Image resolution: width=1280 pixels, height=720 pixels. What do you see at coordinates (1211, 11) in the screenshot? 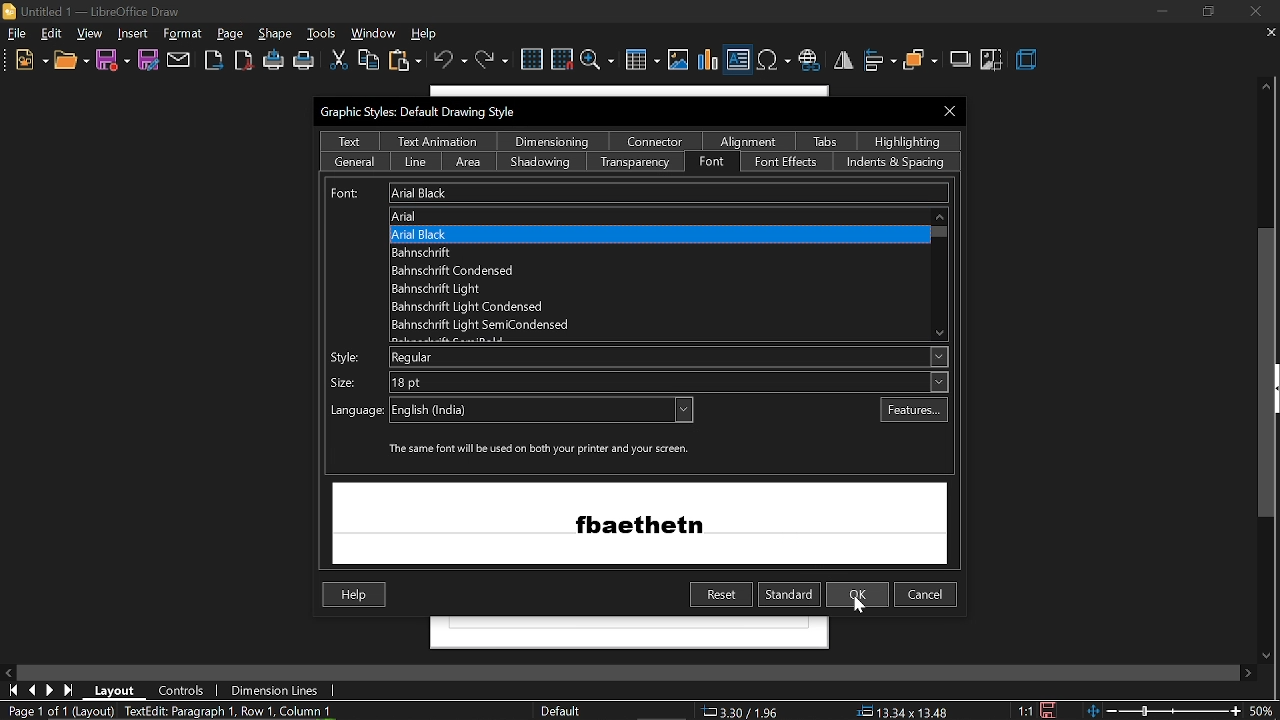
I see `restore down` at bounding box center [1211, 11].